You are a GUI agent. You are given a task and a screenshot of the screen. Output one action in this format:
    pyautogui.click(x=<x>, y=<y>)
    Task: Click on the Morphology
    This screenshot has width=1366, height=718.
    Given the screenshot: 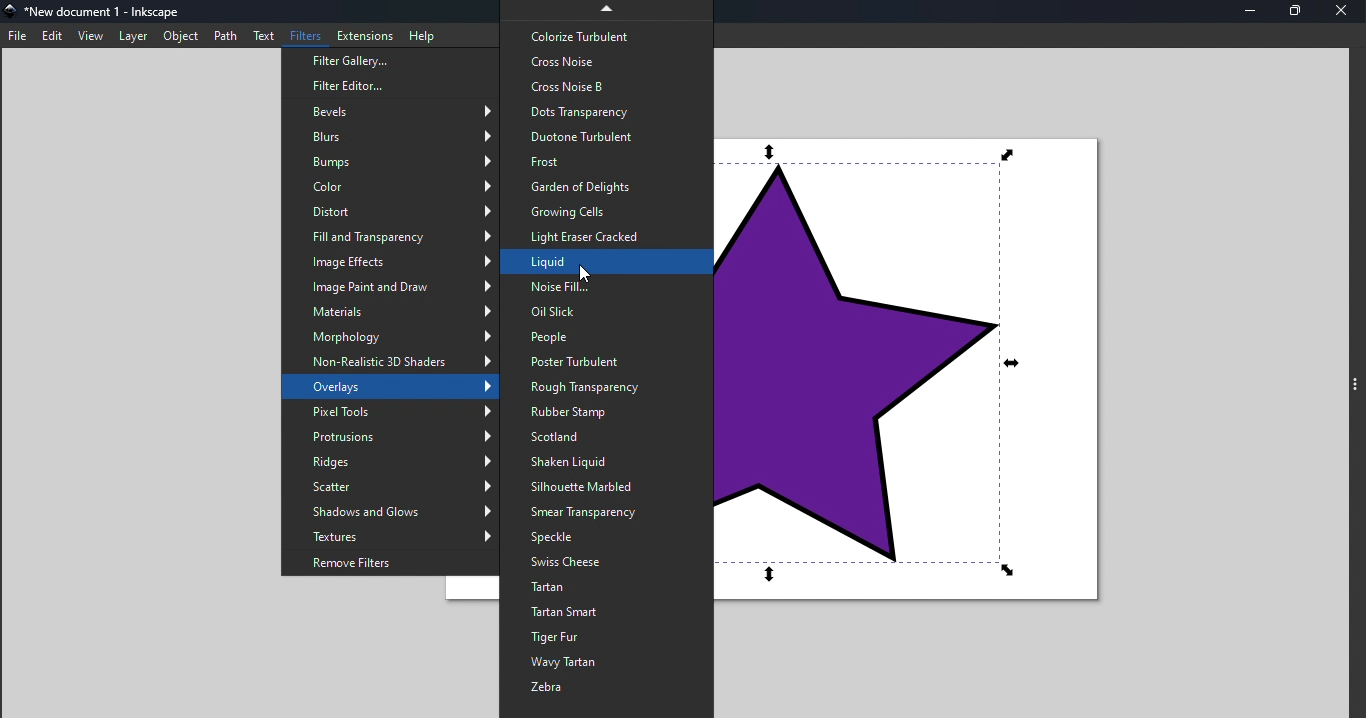 What is the action you would take?
    pyautogui.click(x=393, y=335)
    